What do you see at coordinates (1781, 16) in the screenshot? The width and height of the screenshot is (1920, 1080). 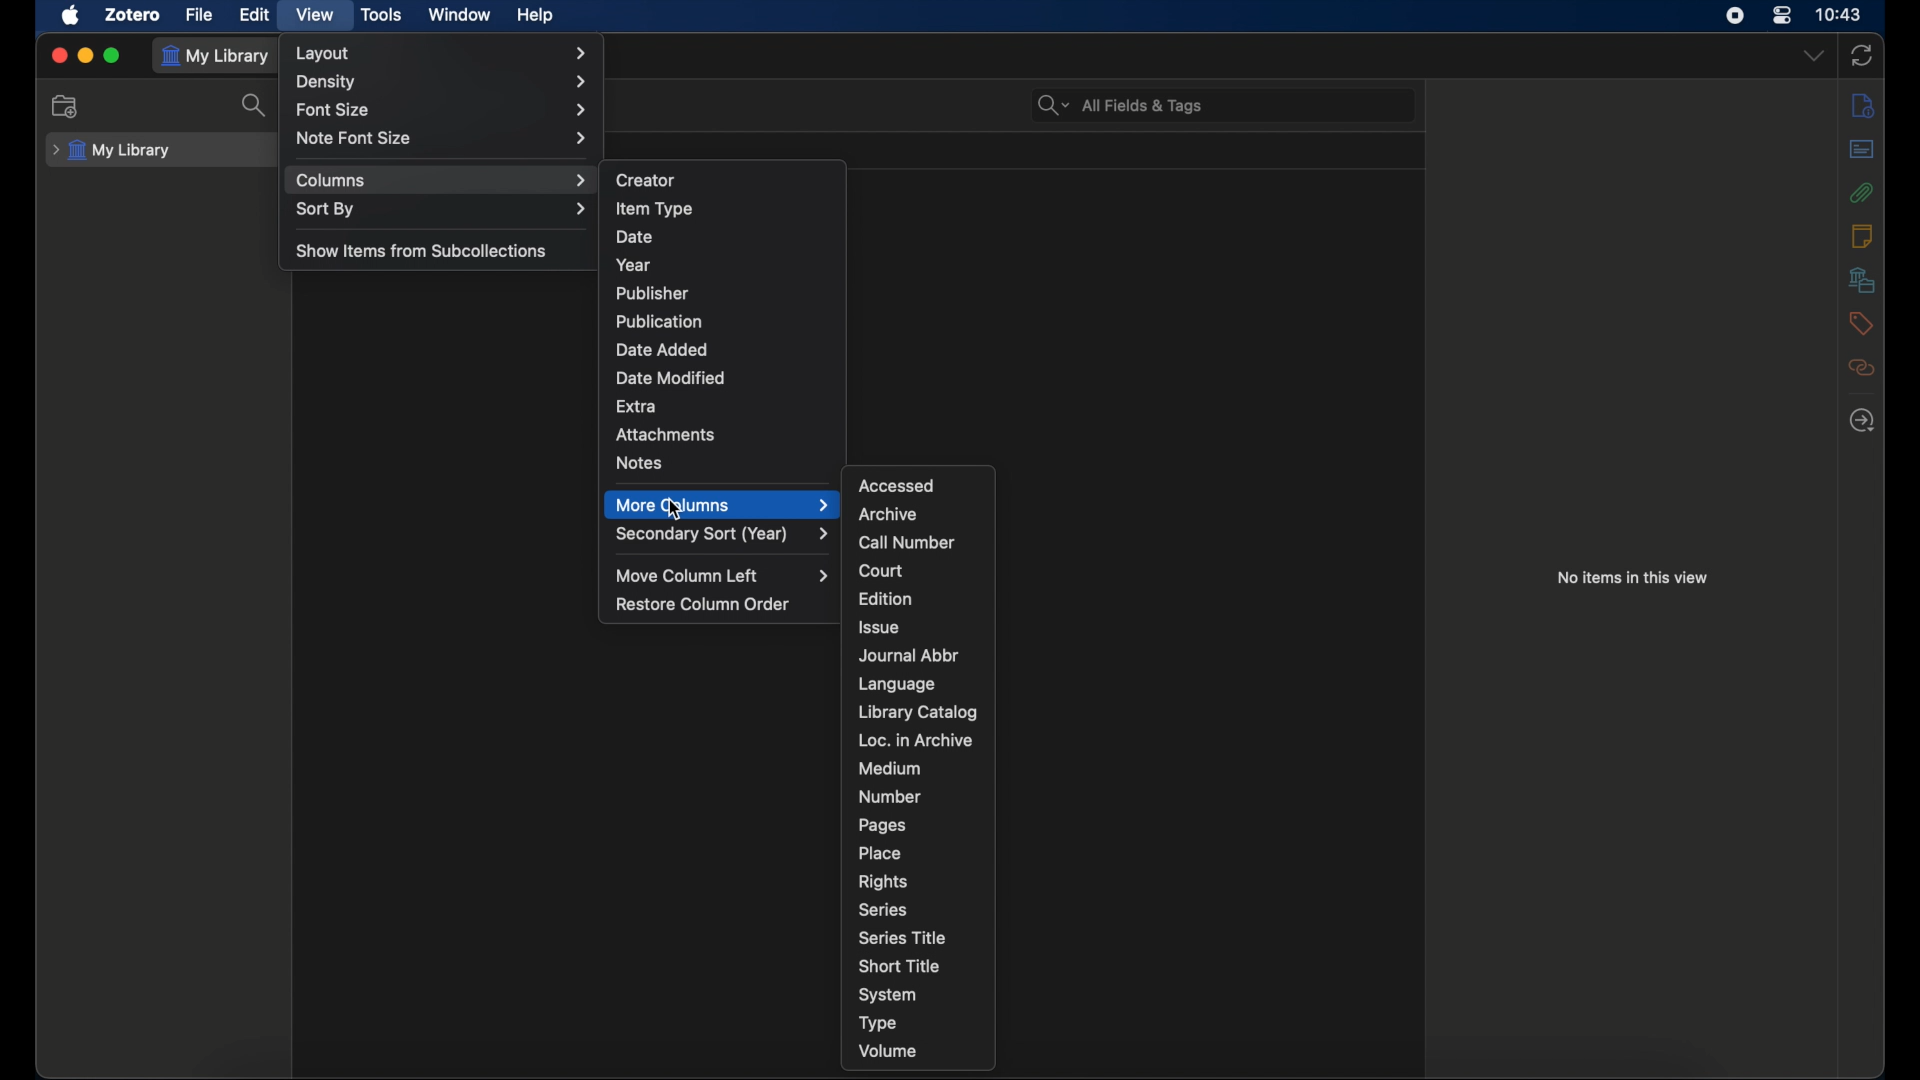 I see `control center` at bounding box center [1781, 16].